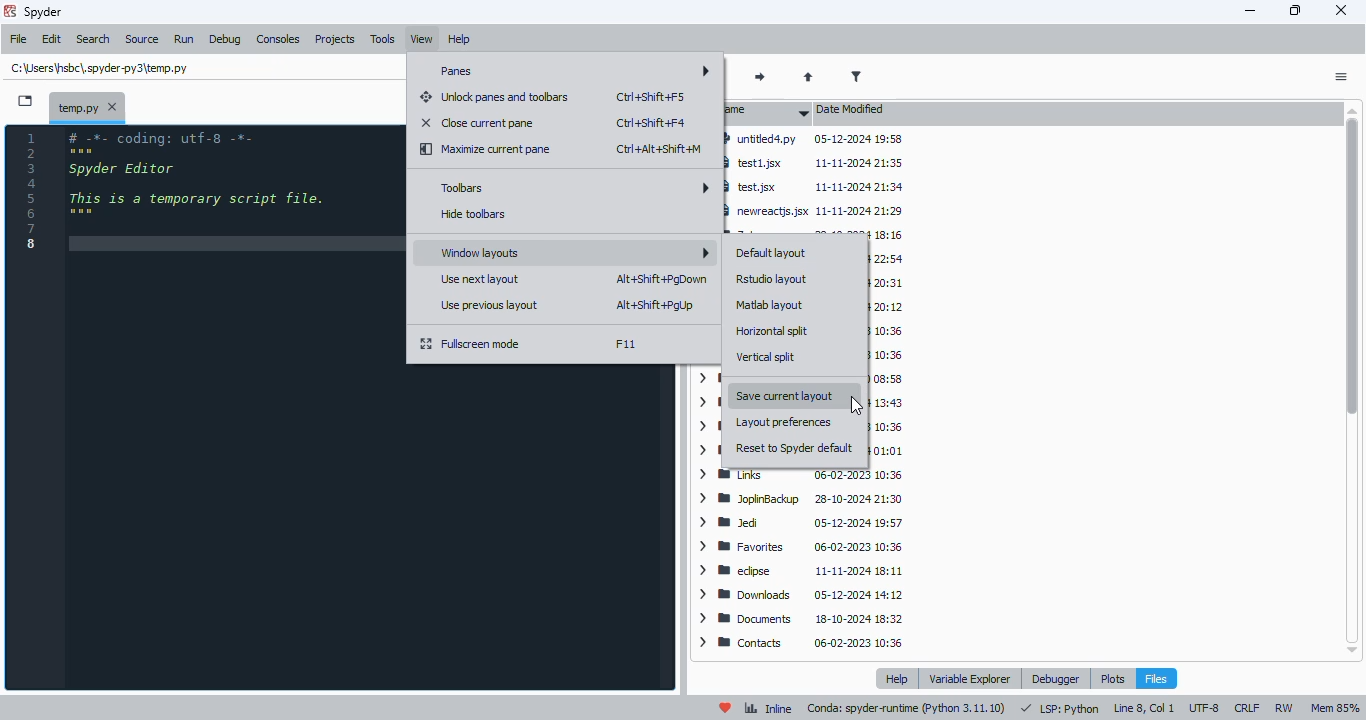  Describe the element at coordinates (26, 101) in the screenshot. I see `browse tabs` at that location.